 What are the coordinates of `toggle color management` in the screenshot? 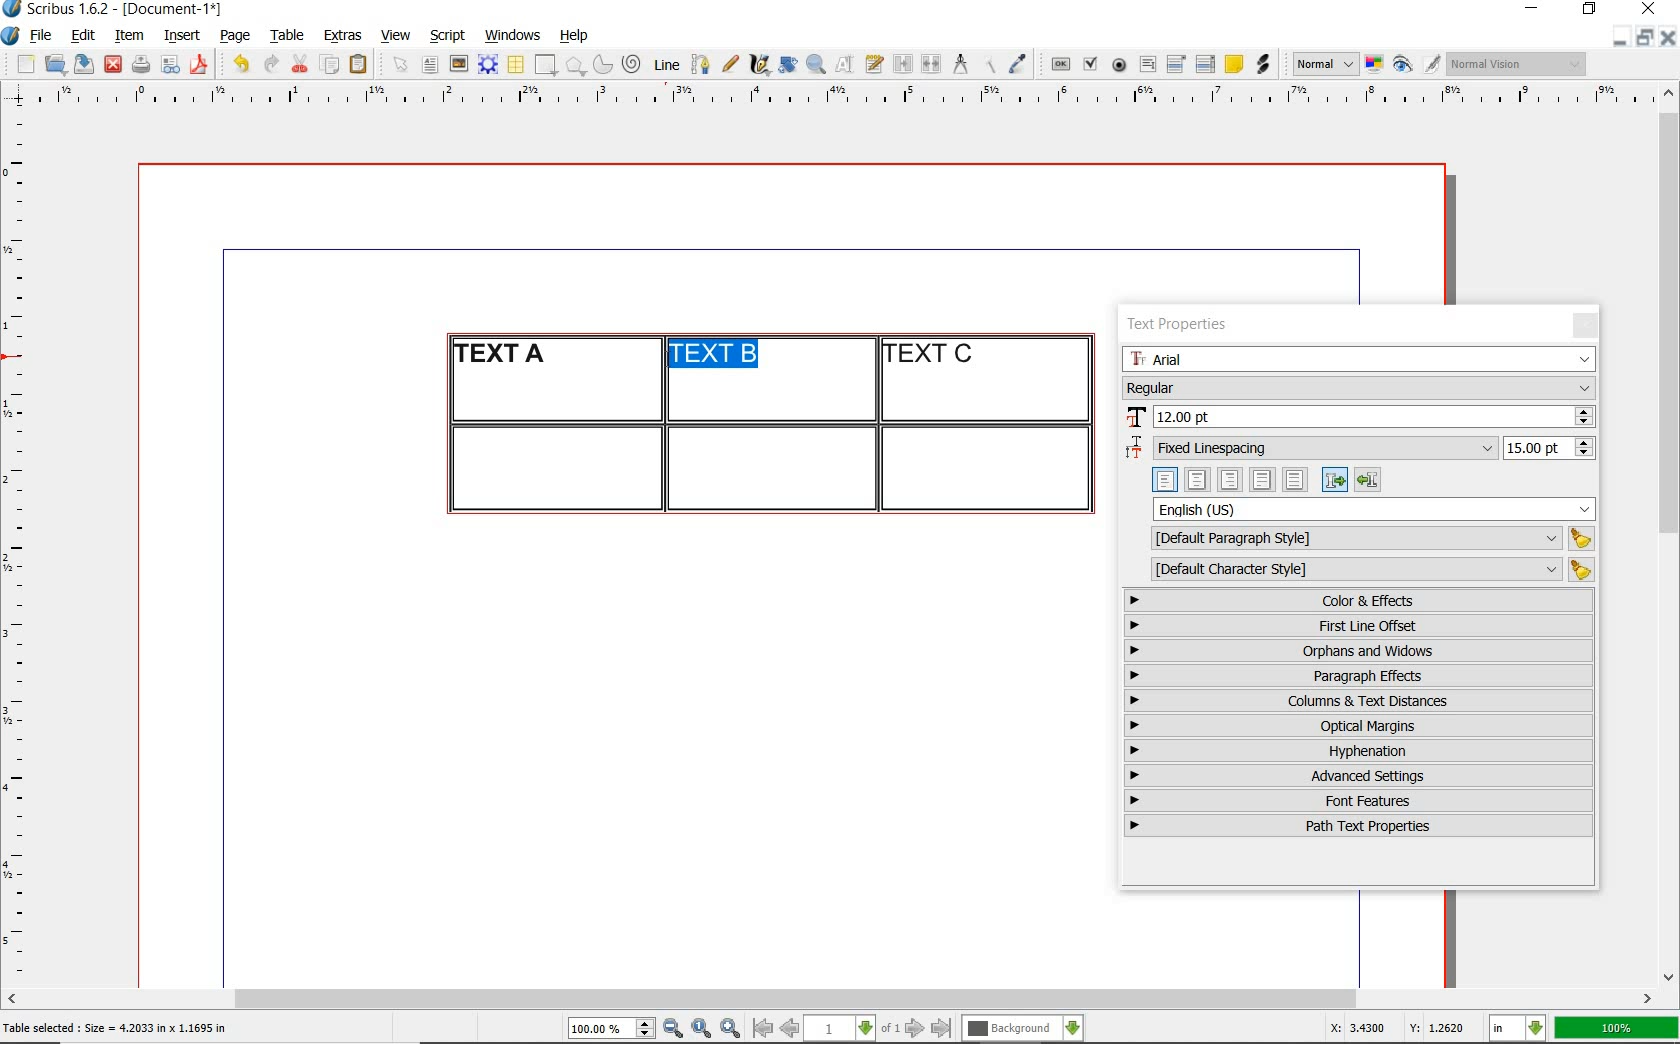 It's located at (1376, 66).